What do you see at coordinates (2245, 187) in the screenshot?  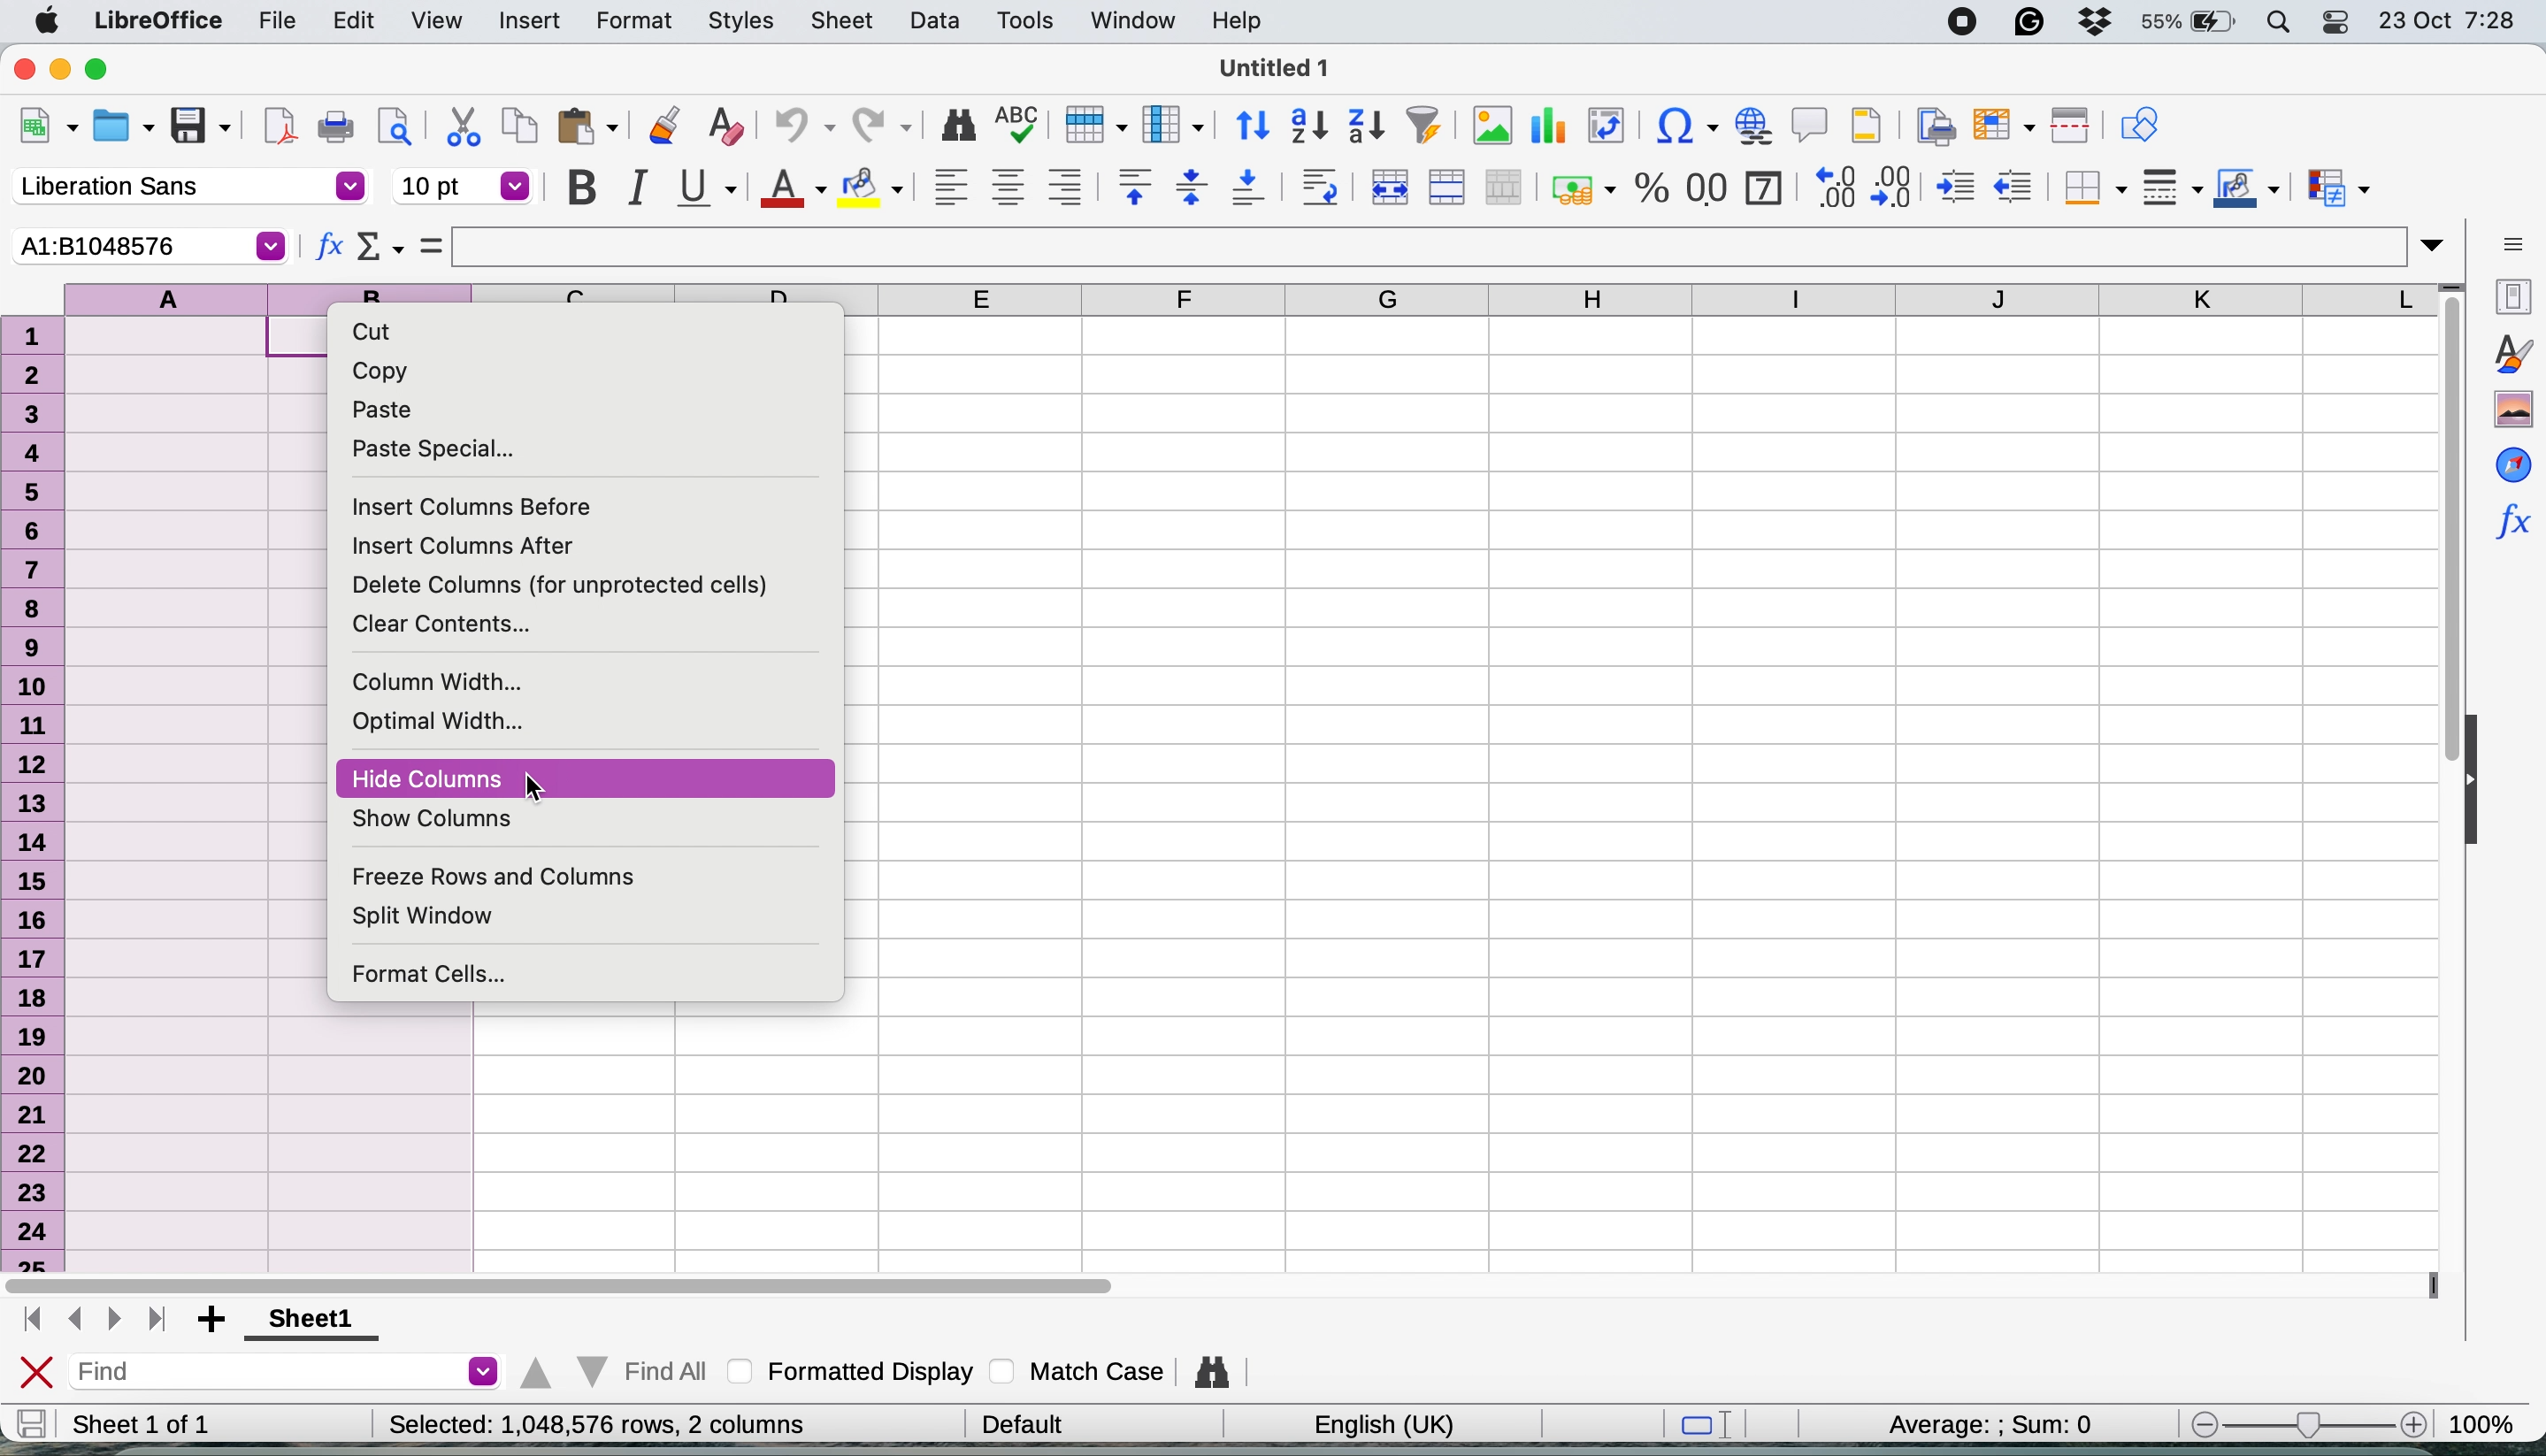 I see `border colour` at bounding box center [2245, 187].